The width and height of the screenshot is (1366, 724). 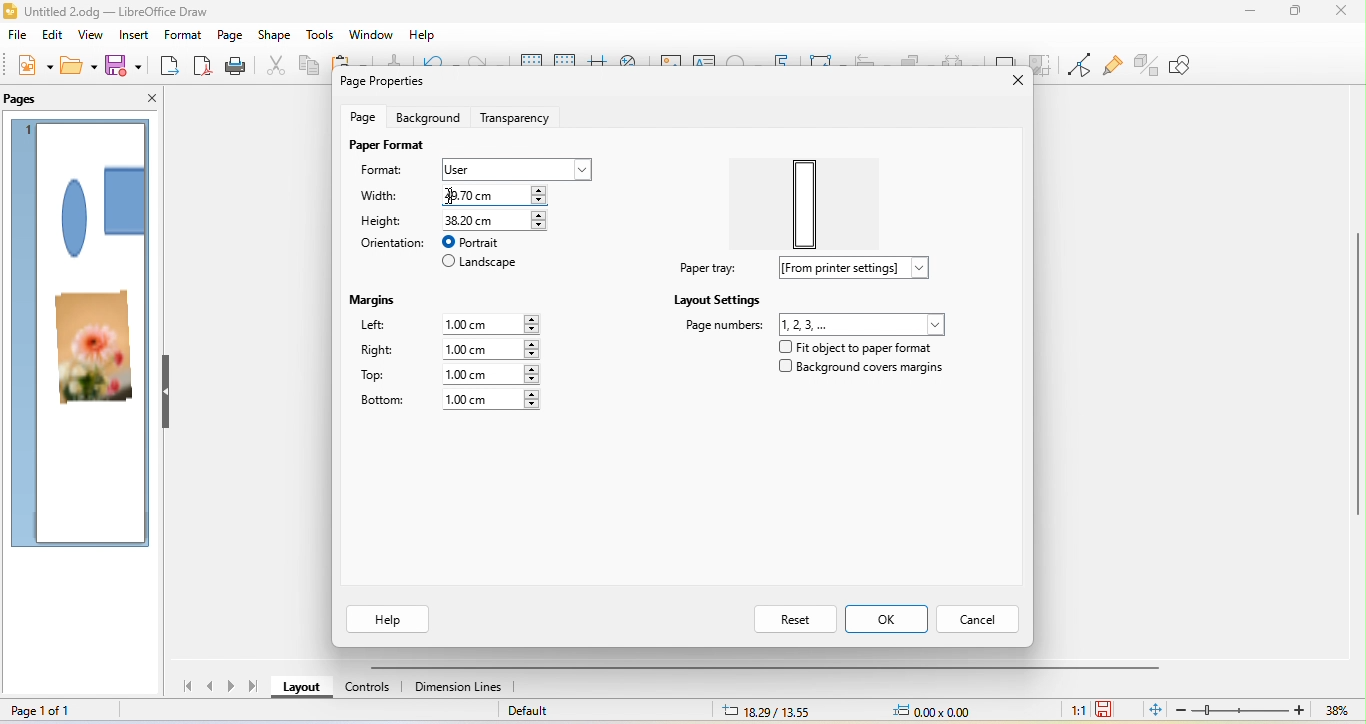 What do you see at coordinates (55, 37) in the screenshot?
I see `edit` at bounding box center [55, 37].